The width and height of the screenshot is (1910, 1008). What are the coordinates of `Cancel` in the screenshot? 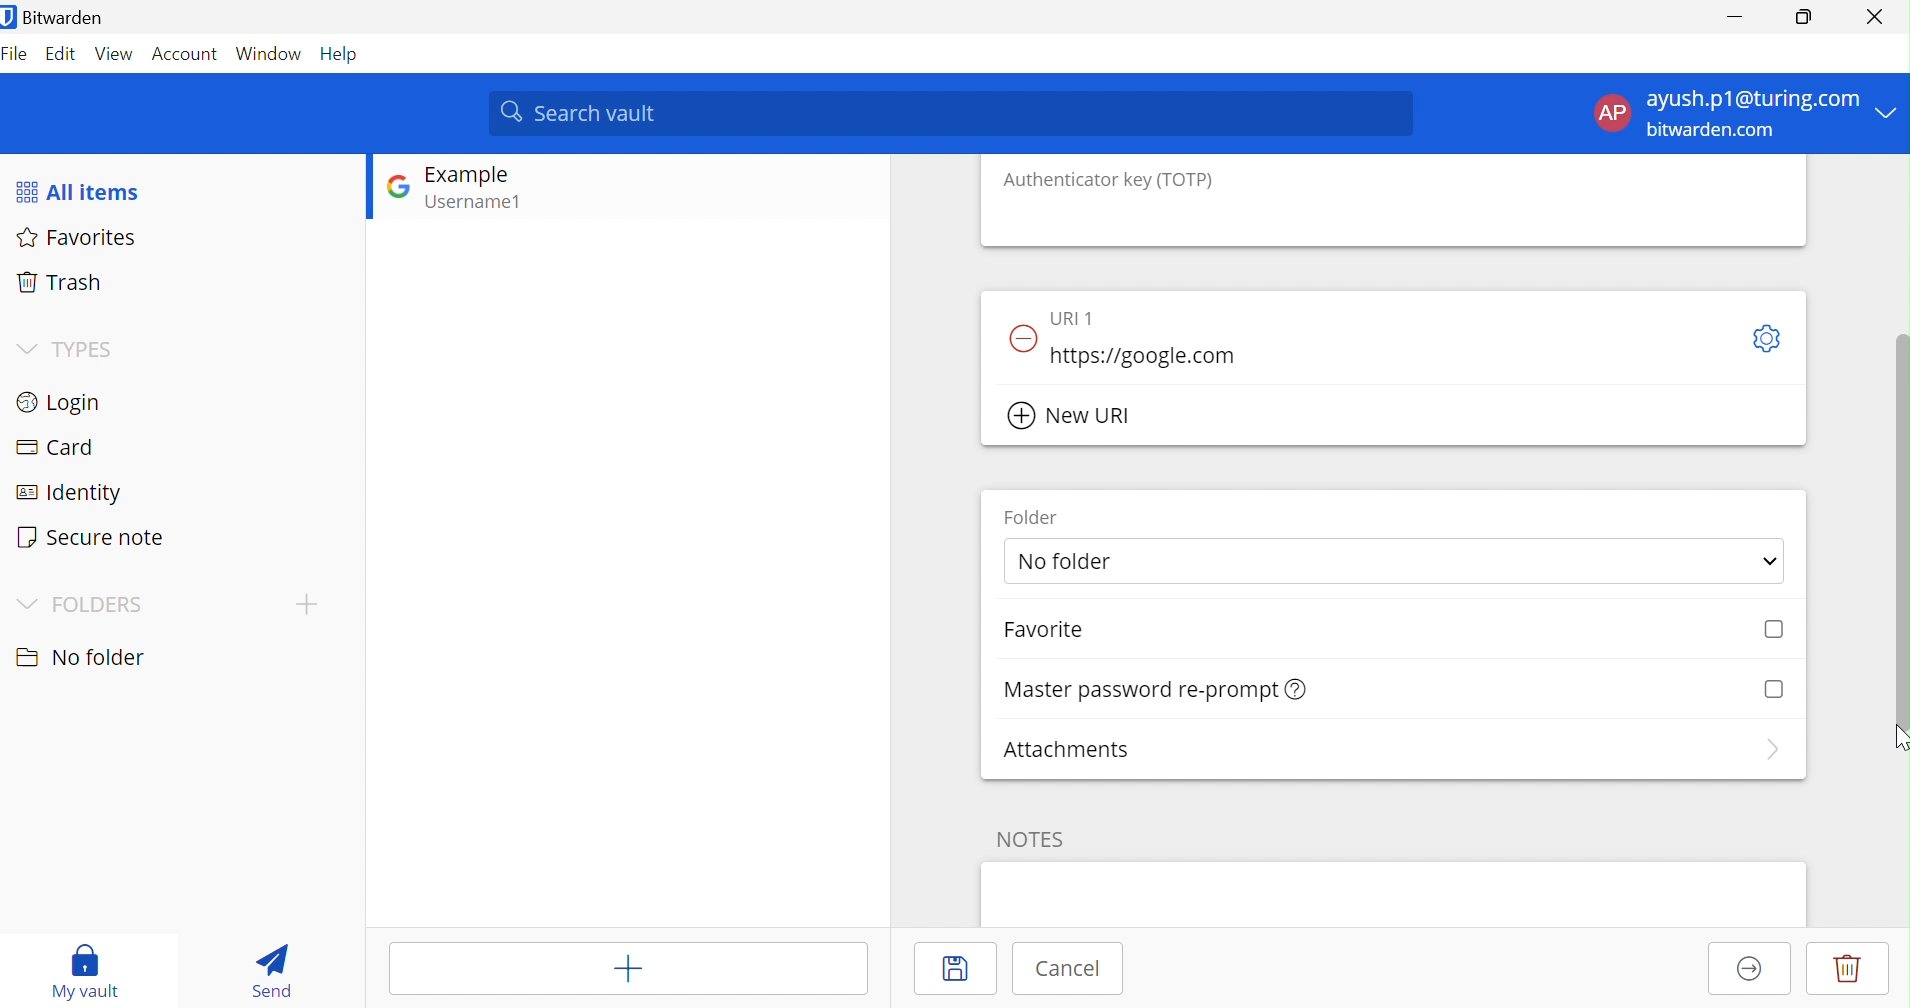 It's located at (1067, 970).